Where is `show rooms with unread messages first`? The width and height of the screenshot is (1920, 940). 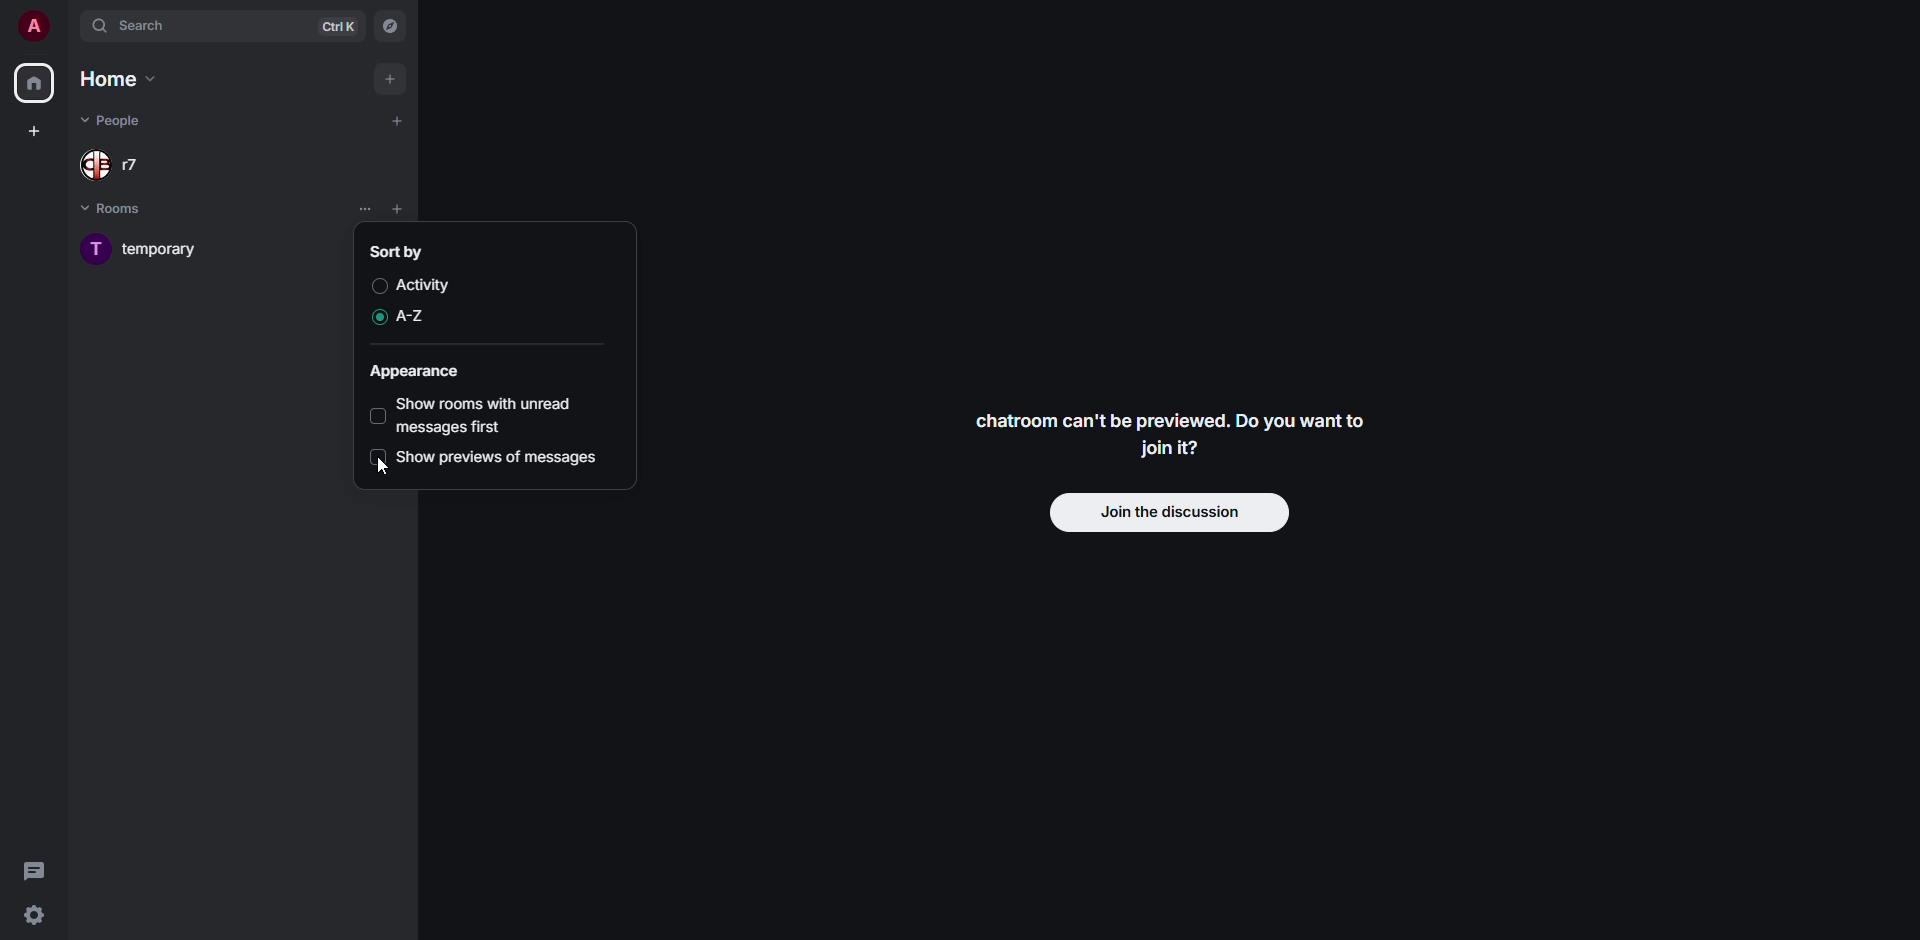
show rooms with unread messages first is located at coordinates (492, 414).